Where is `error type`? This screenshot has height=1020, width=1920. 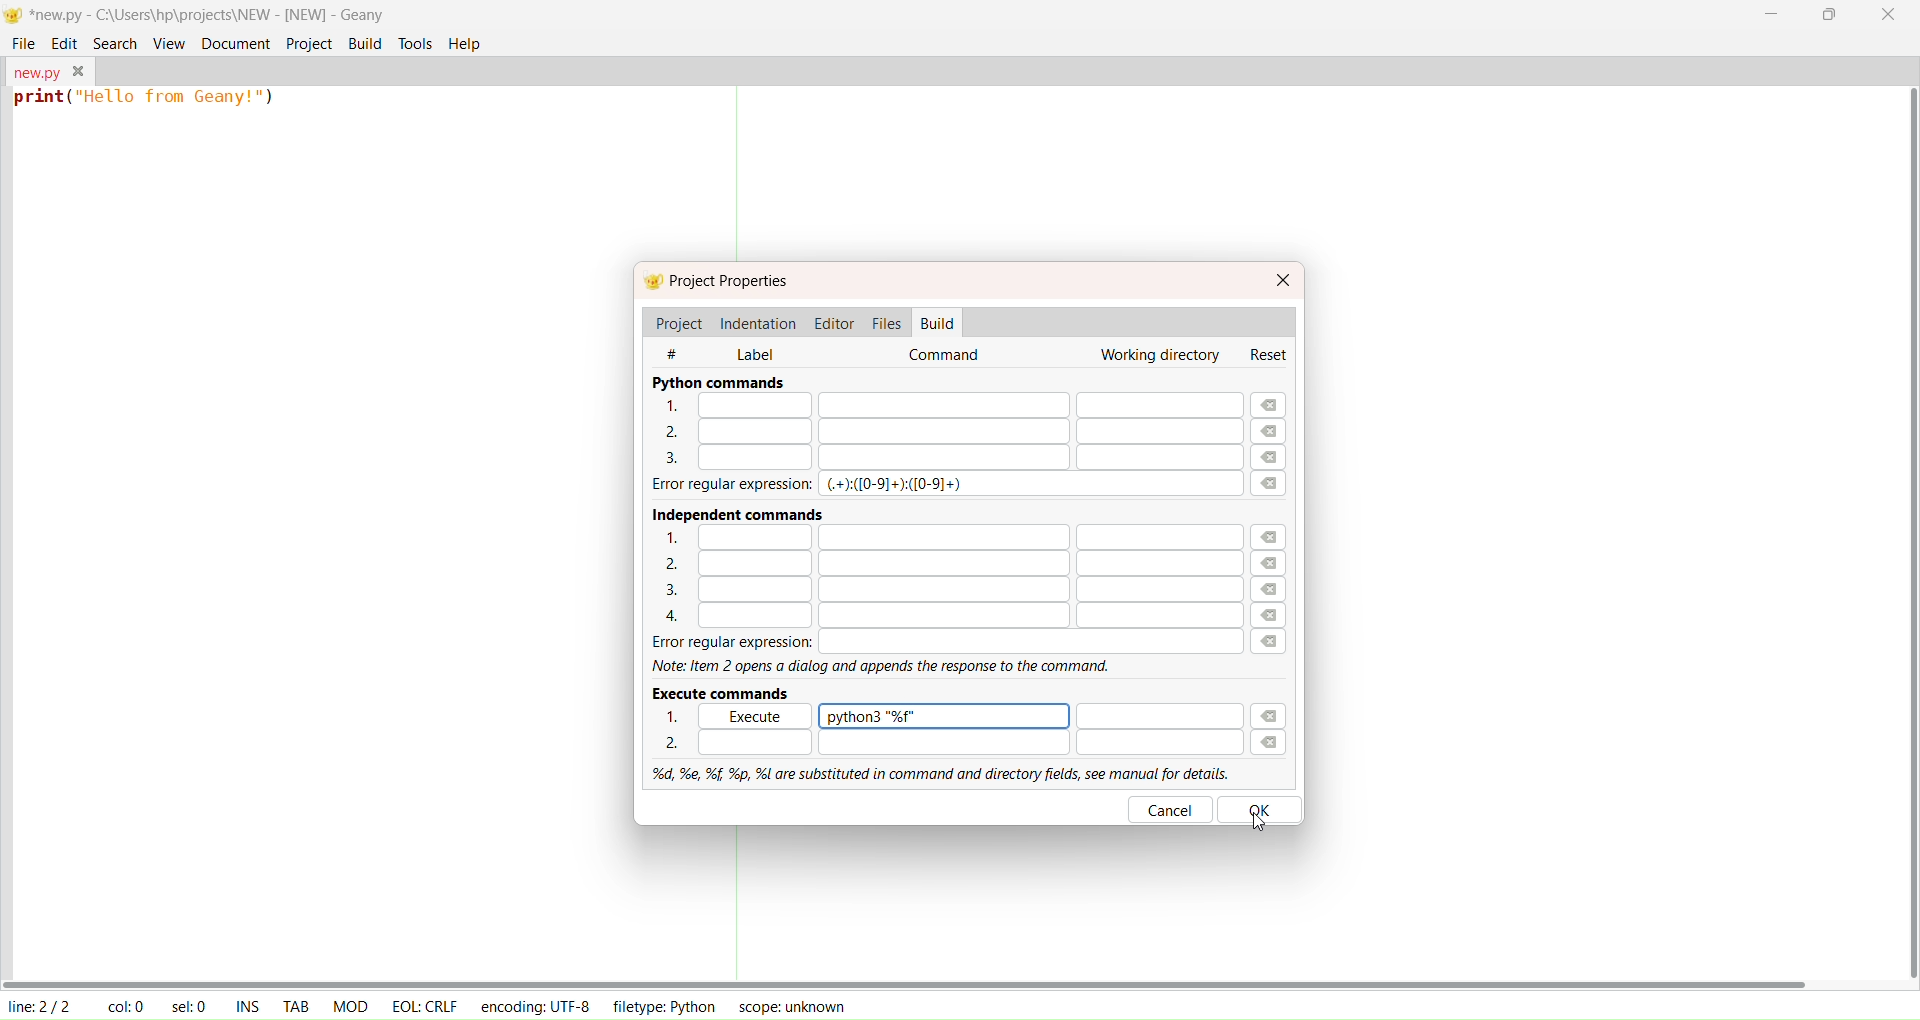 error type is located at coordinates (897, 485).